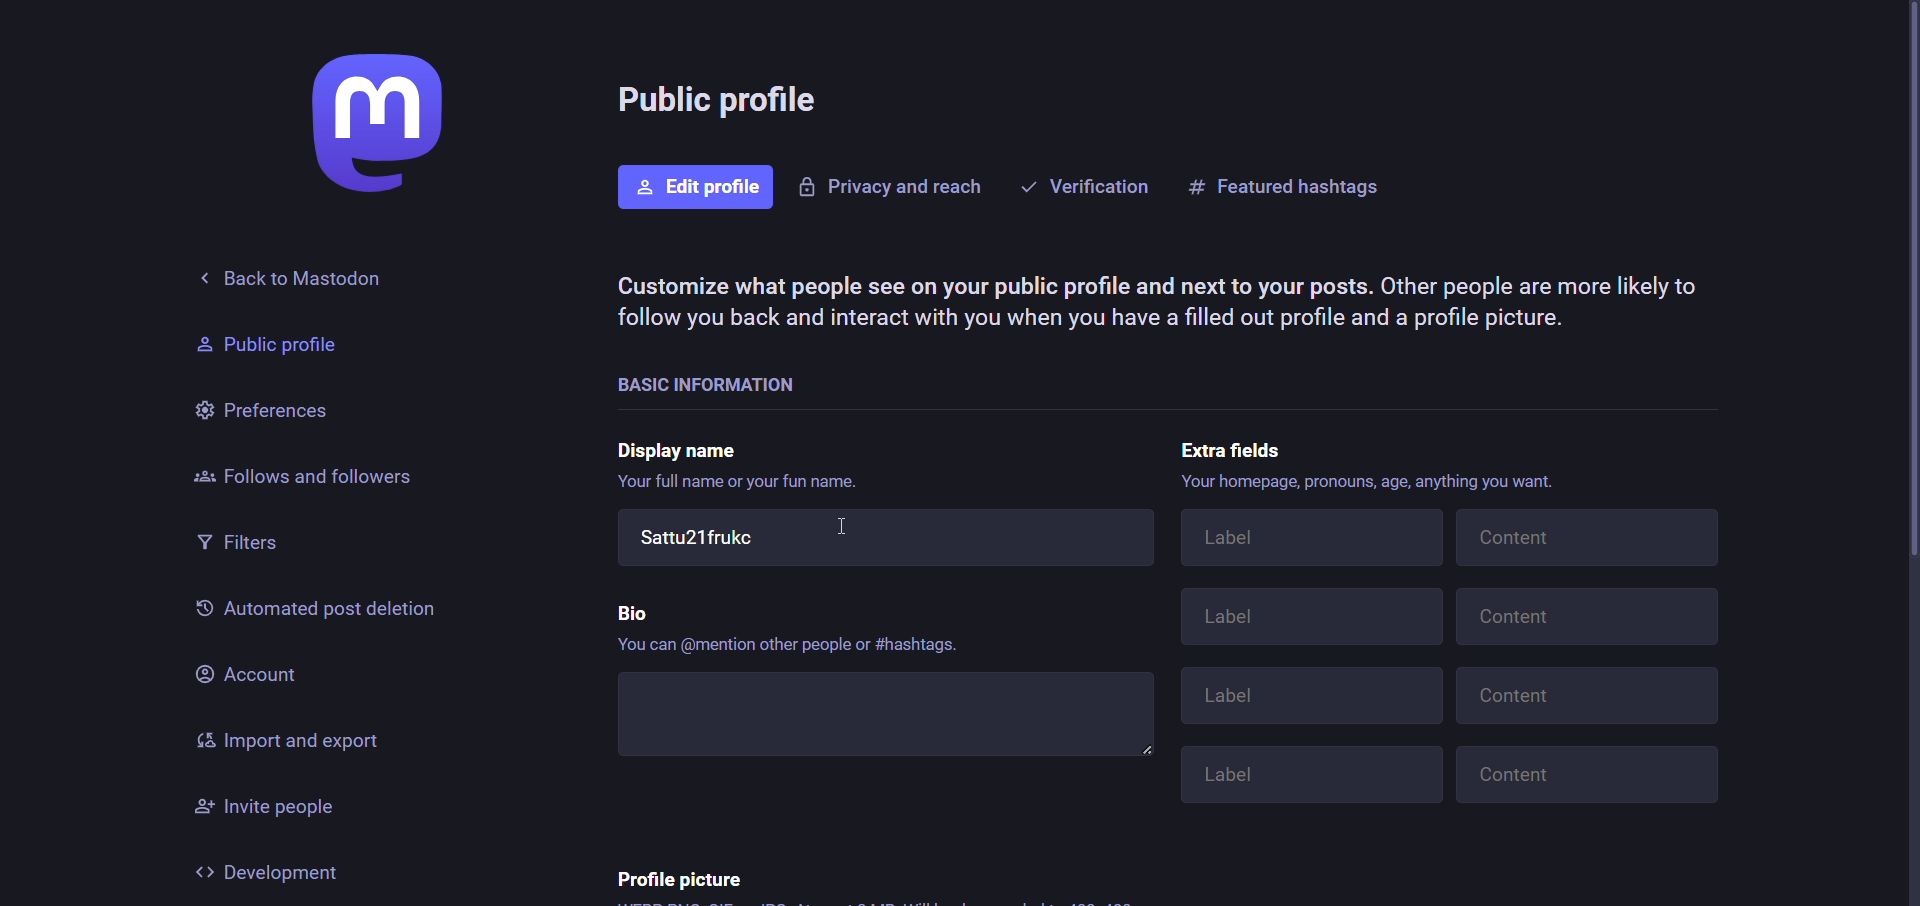 Image resolution: width=1920 pixels, height=906 pixels. What do you see at coordinates (263, 406) in the screenshot?
I see `preferences` at bounding box center [263, 406].